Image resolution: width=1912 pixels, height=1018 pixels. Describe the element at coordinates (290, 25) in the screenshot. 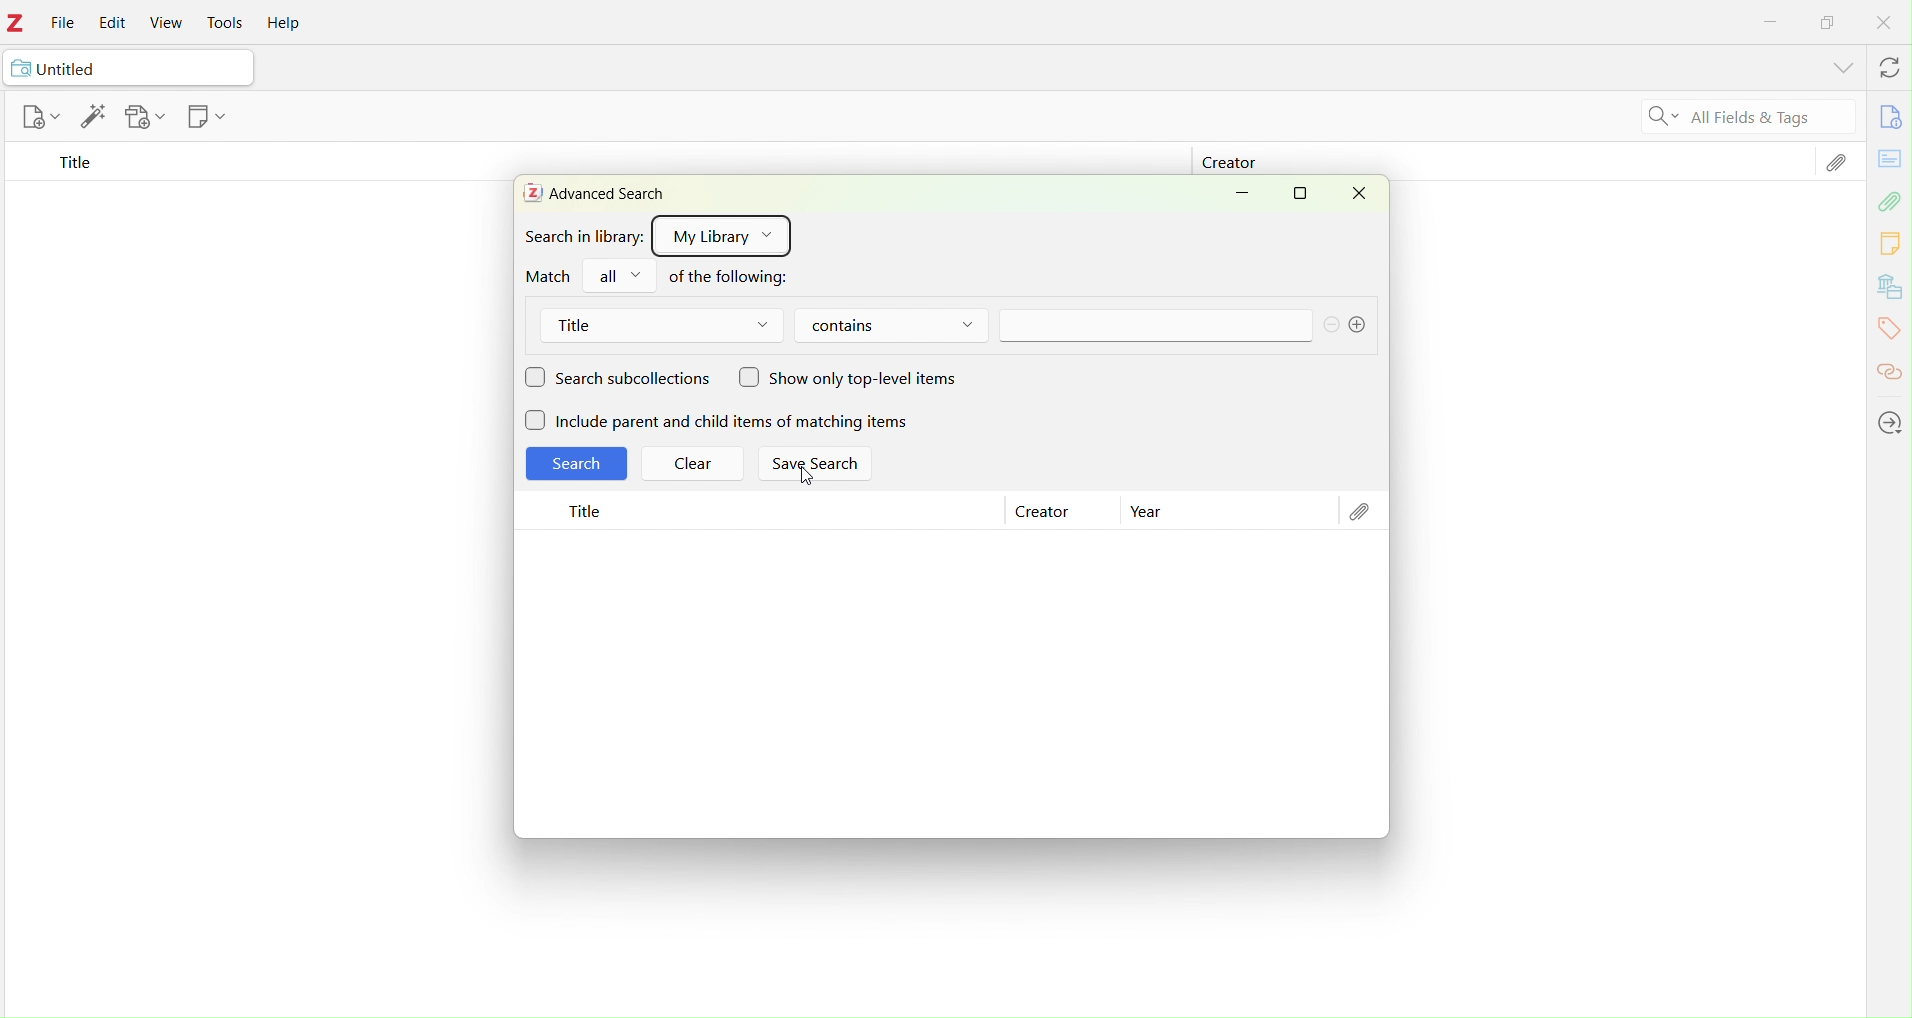

I see `Help` at that location.